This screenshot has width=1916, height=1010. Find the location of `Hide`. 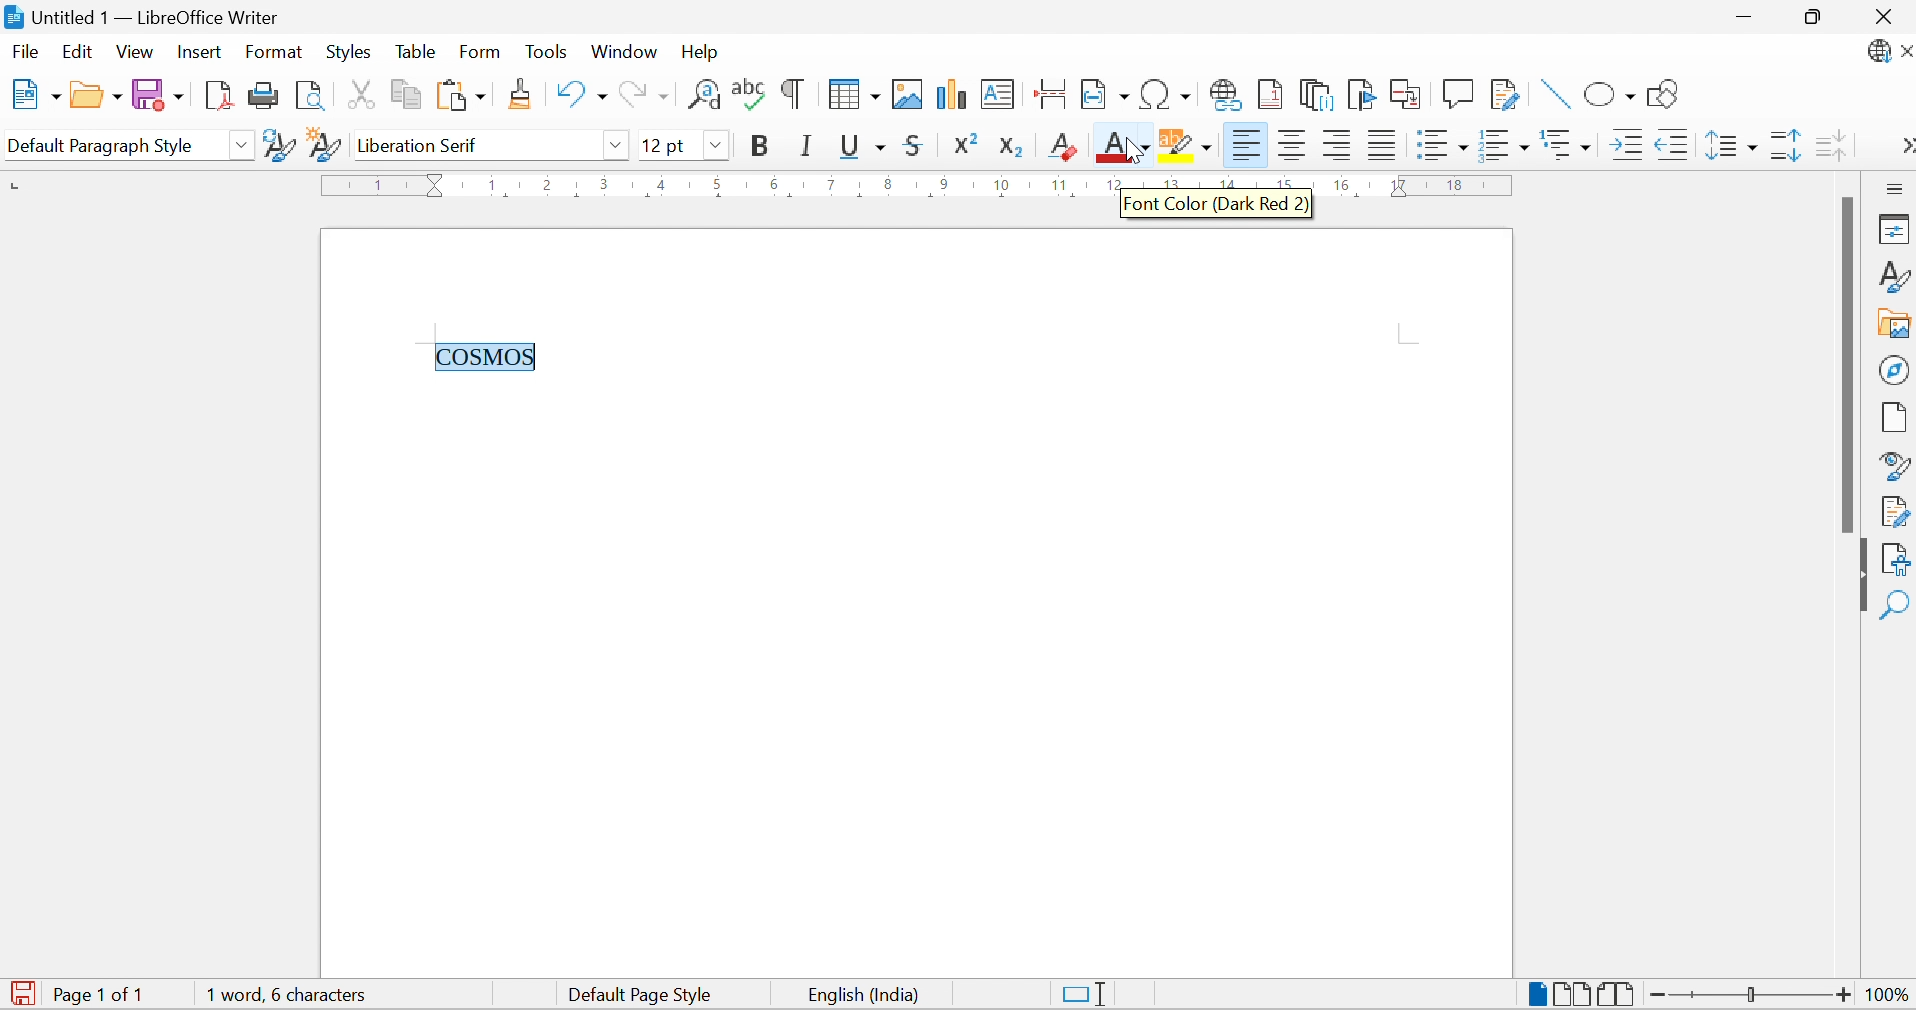

Hide is located at coordinates (1859, 575).